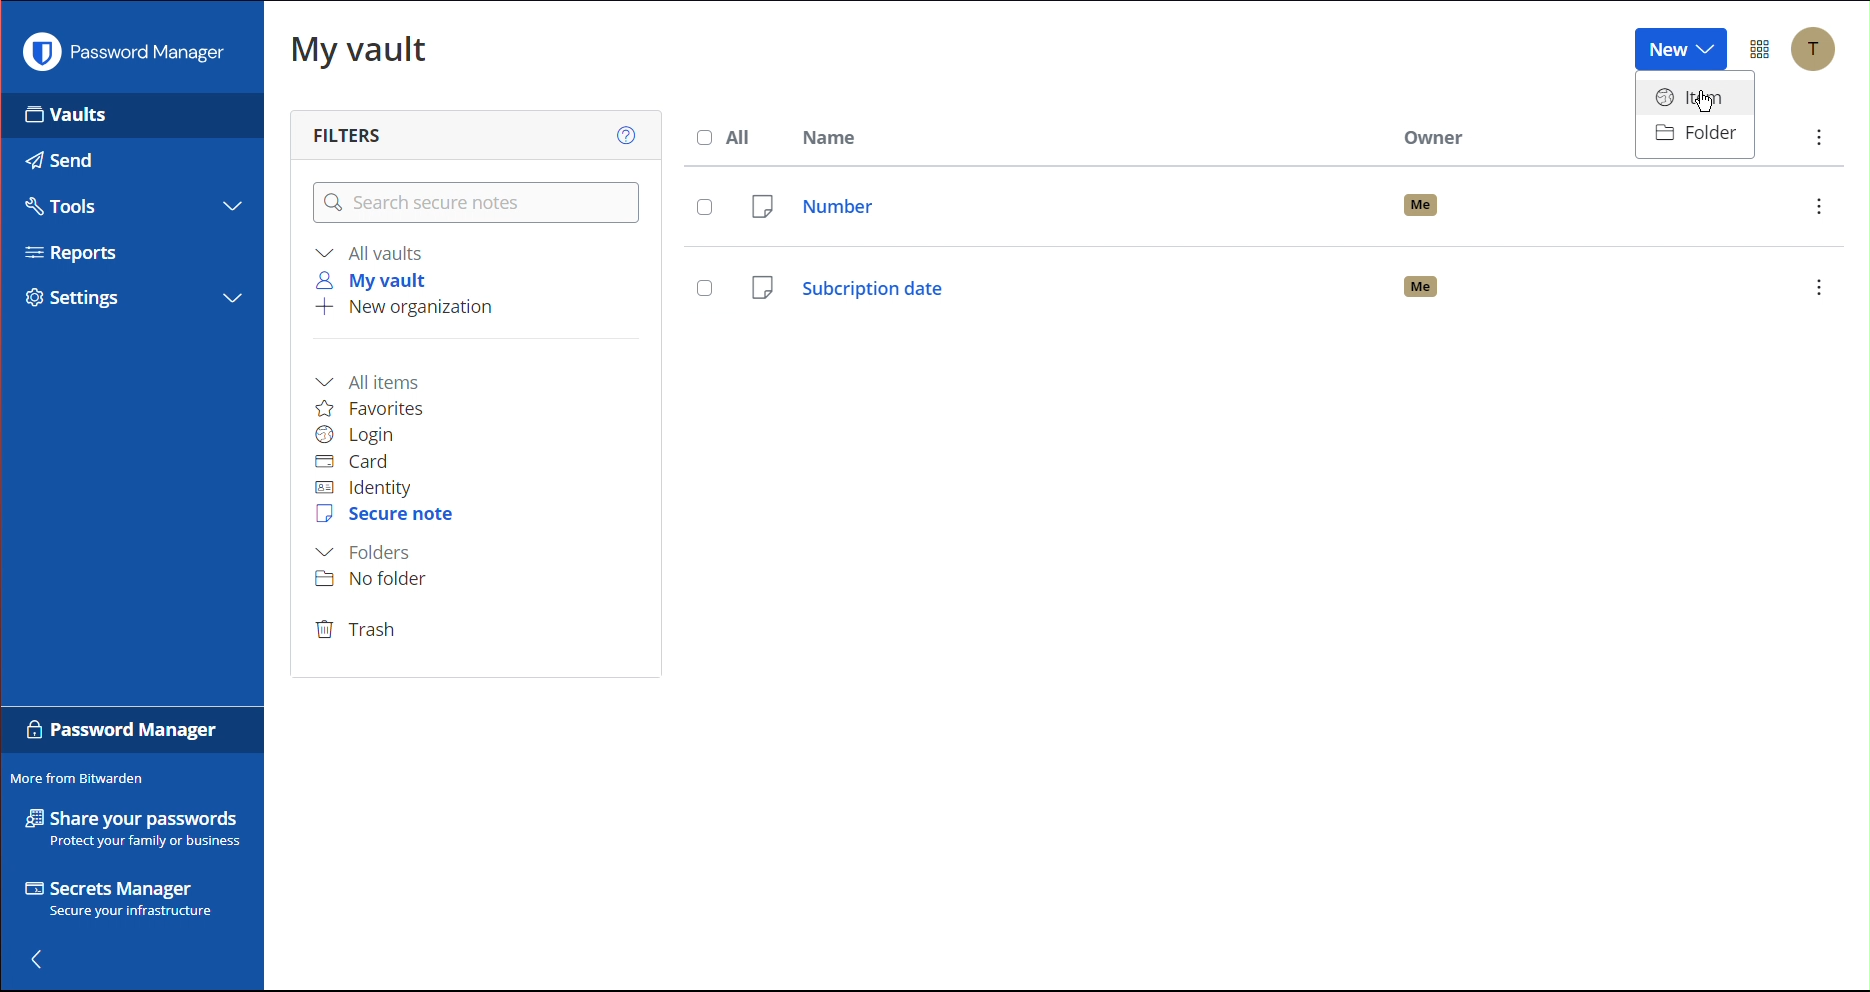 This screenshot has height=992, width=1870. I want to click on More from Bitwarden, so click(78, 779).